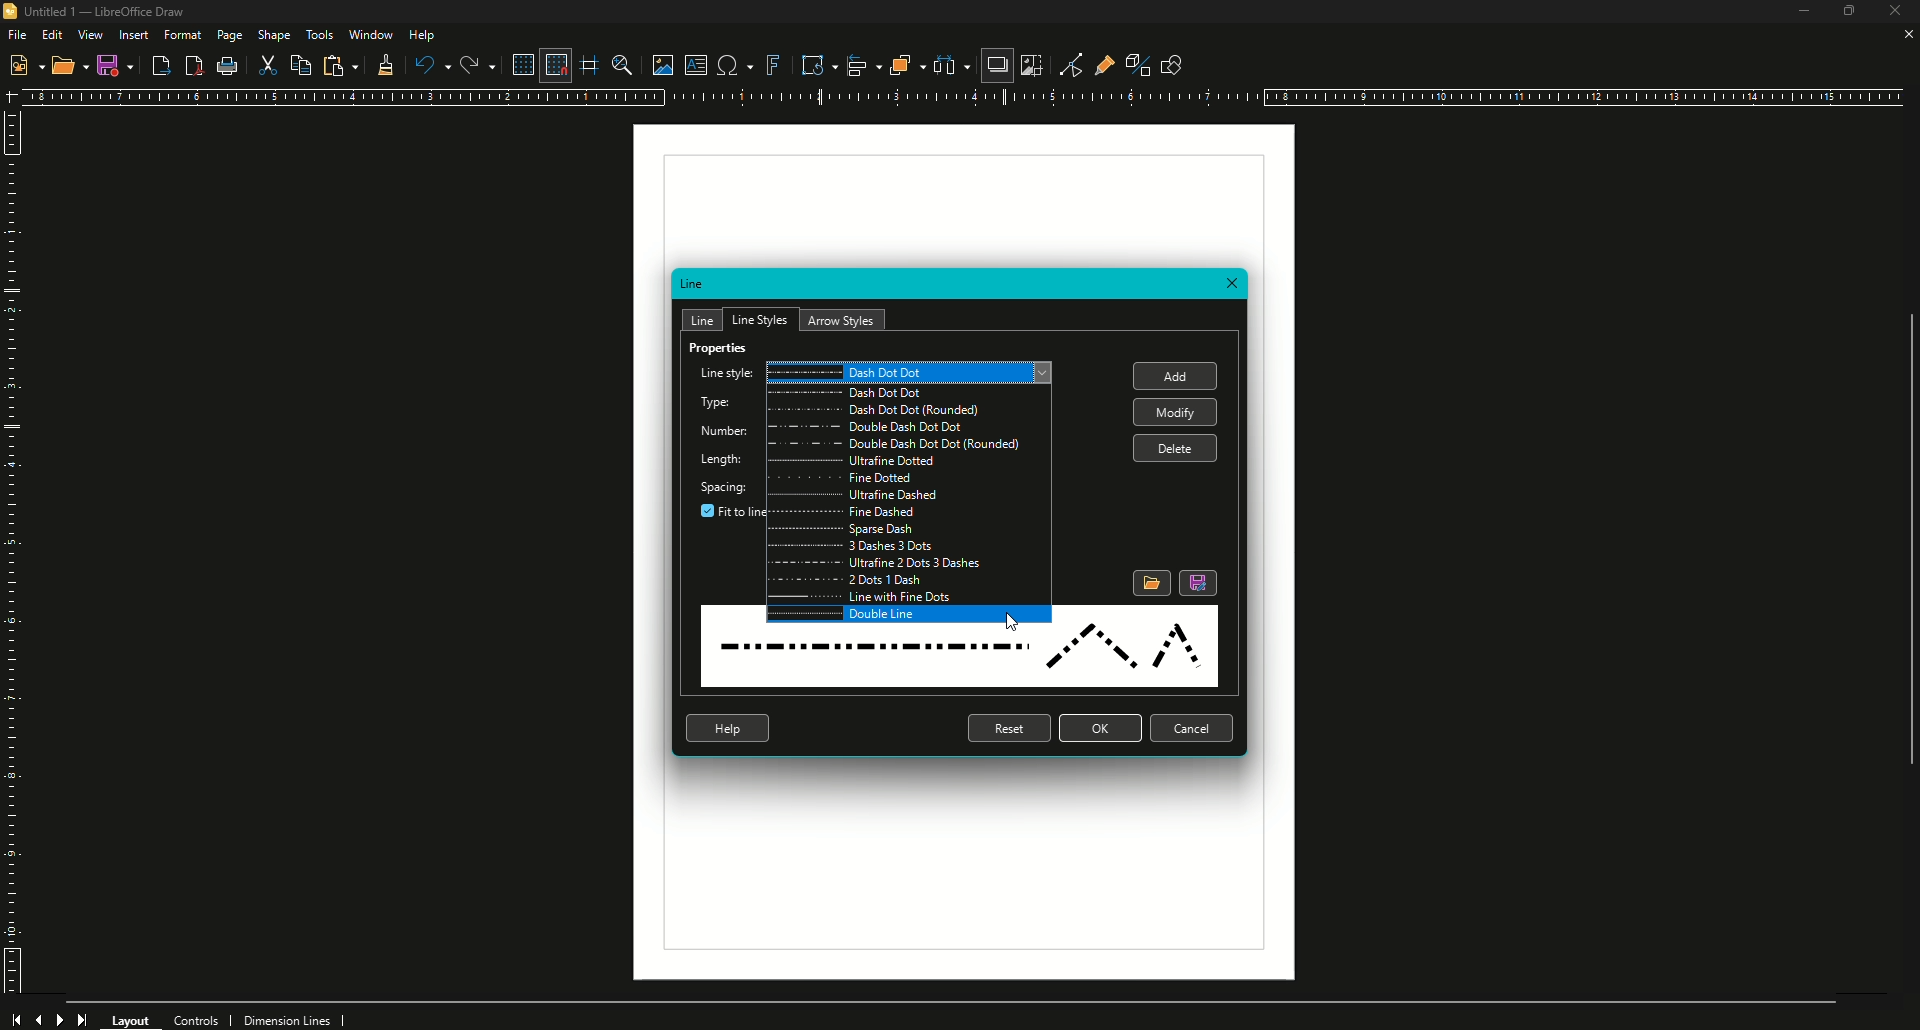  I want to click on Arrange, so click(900, 65).